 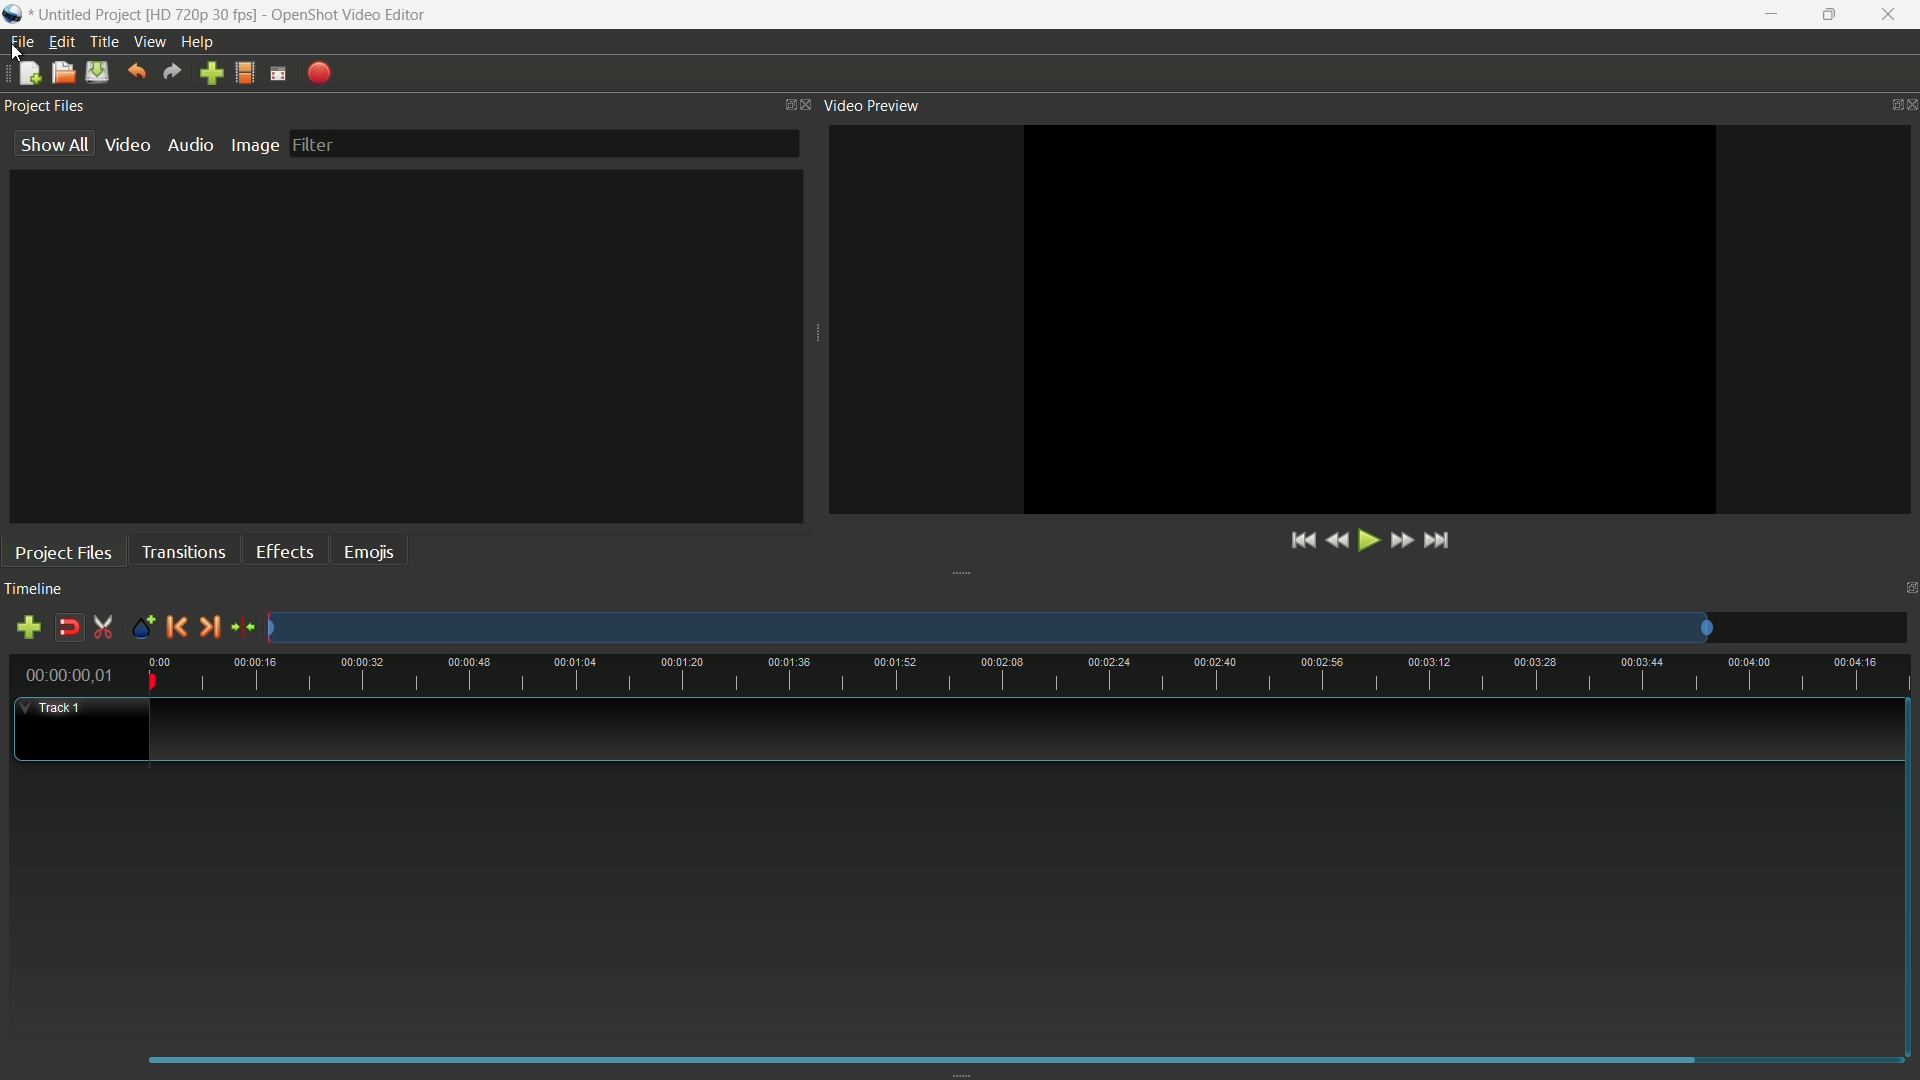 I want to click on audio, so click(x=190, y=145).